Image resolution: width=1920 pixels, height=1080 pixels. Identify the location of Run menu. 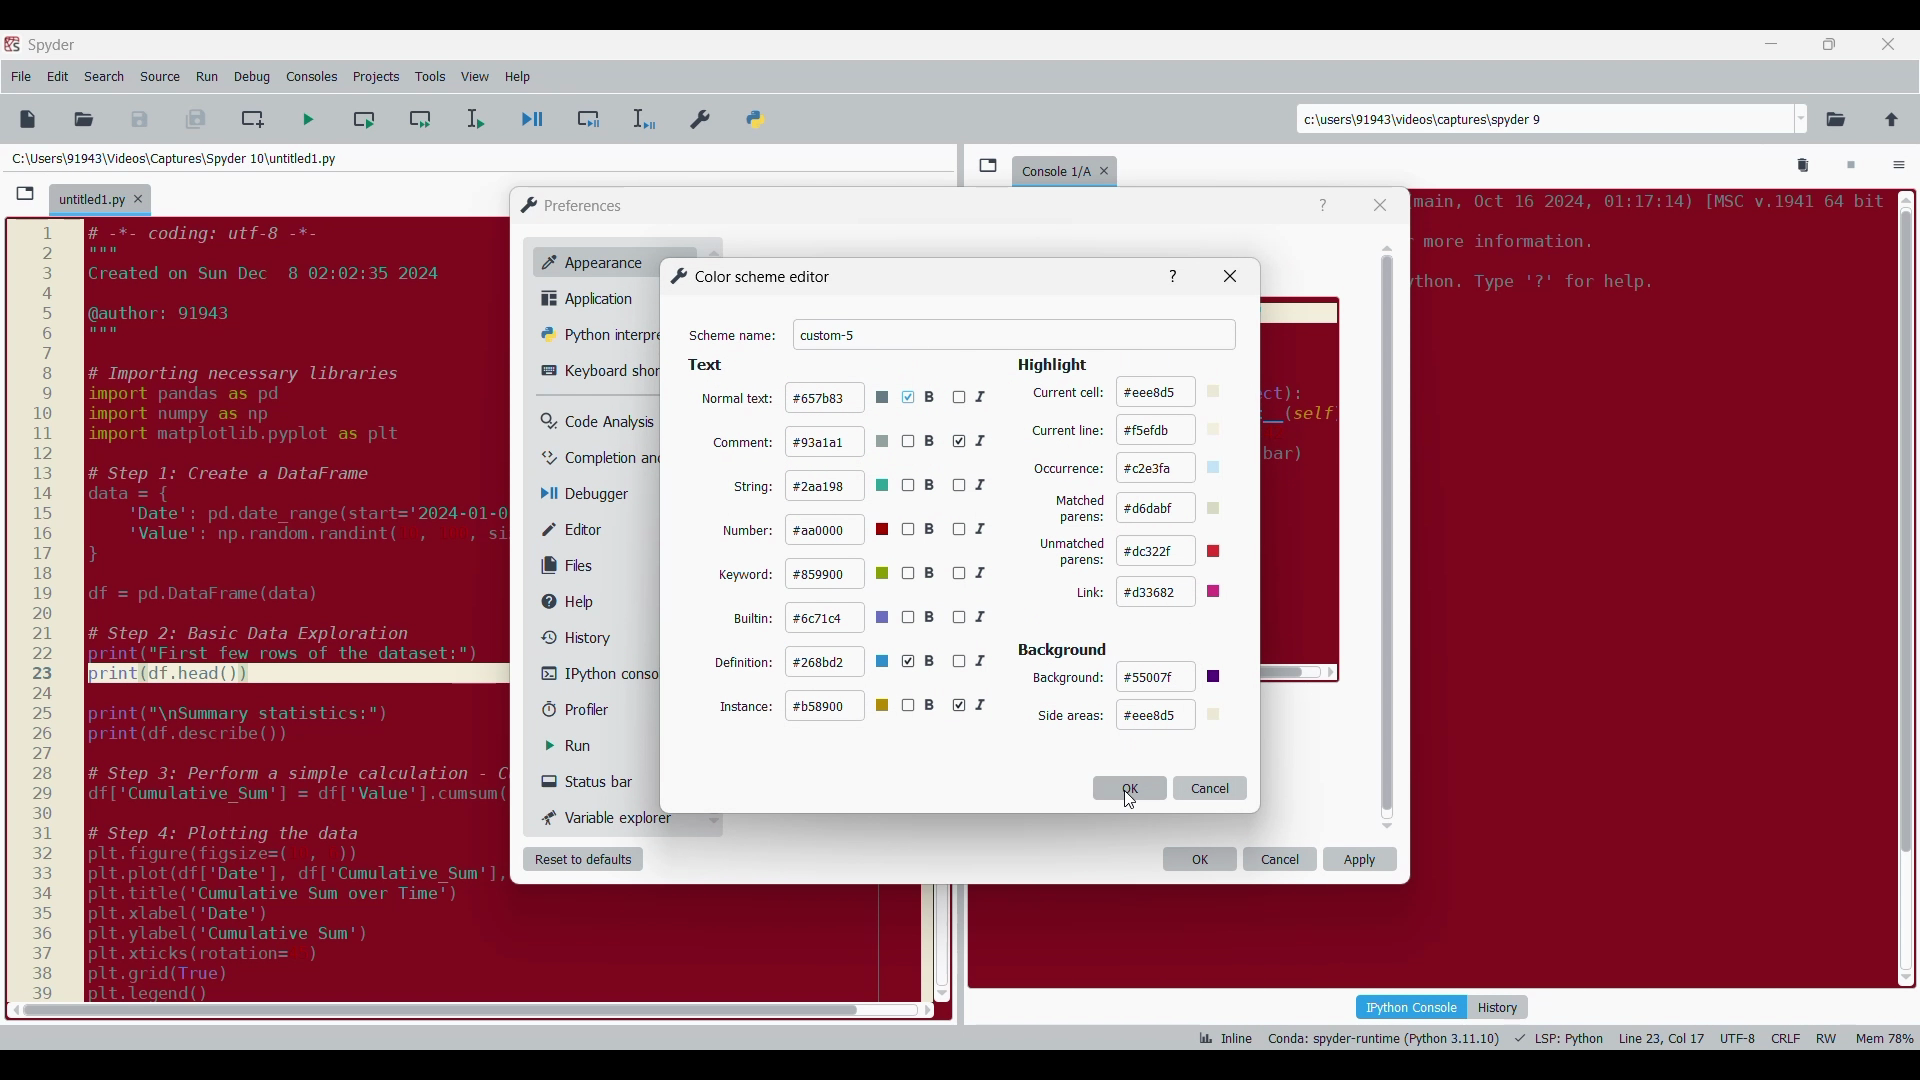
(207, 77).